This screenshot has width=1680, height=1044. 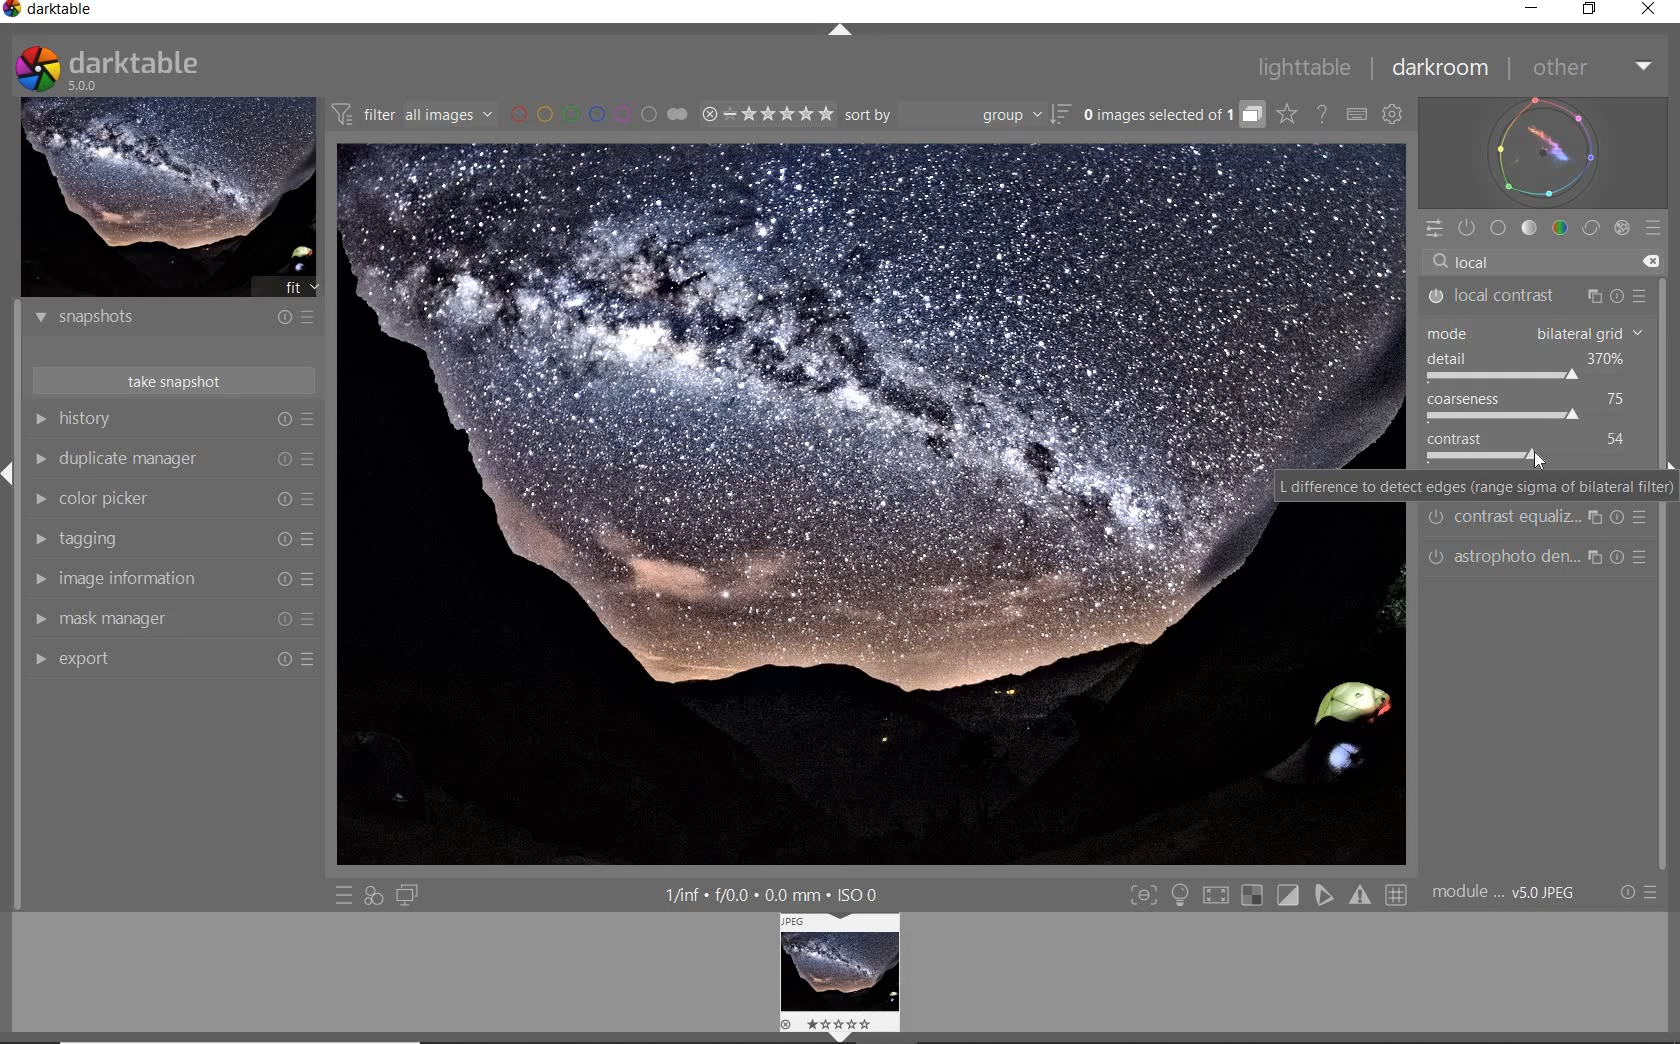 I want to click on RESTORE, so click(x=1591, y=10).